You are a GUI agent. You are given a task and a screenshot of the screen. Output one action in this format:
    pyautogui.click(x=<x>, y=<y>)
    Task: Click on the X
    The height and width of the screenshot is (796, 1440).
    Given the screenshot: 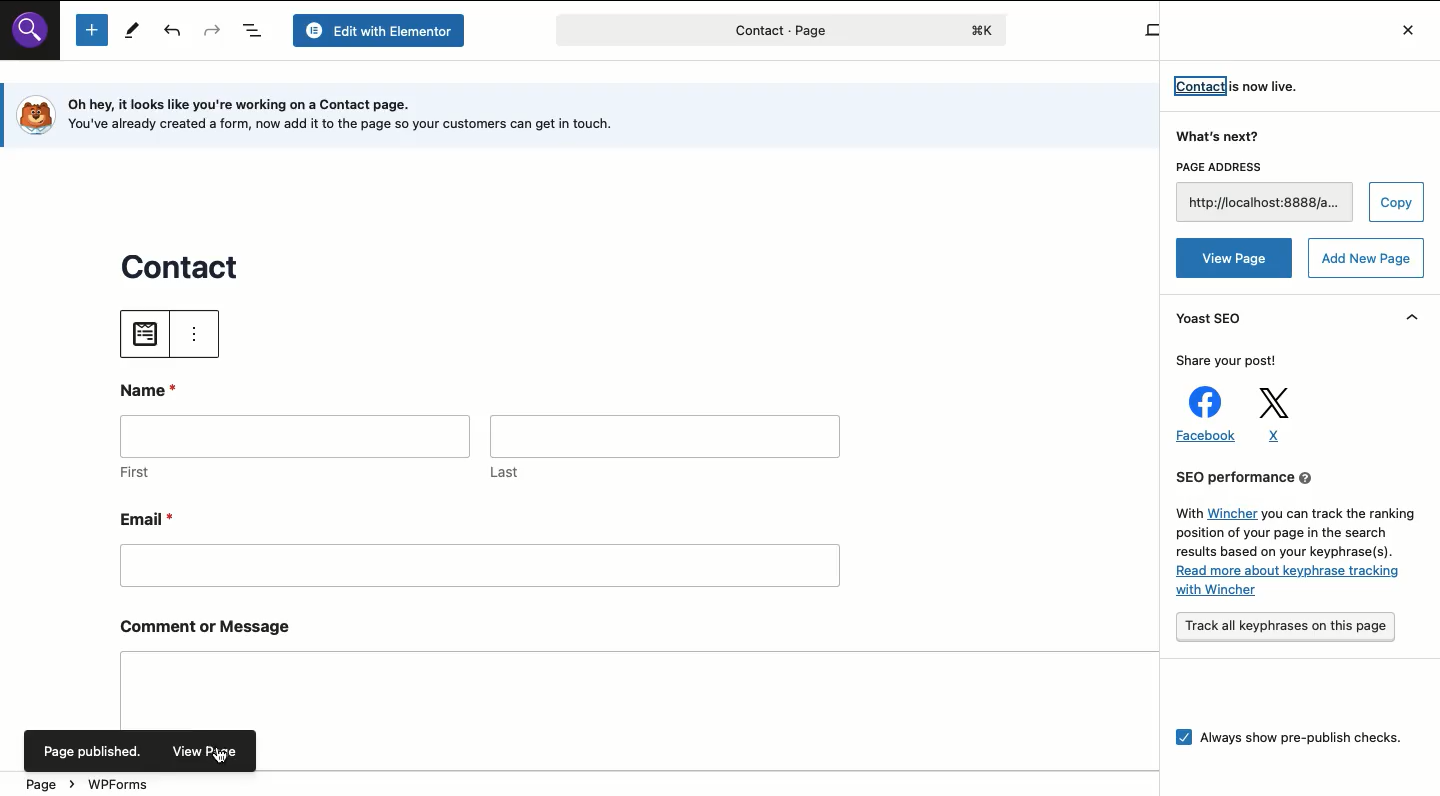 What is the action you would take?
    pyautogui.click(x=1278, y=414)
    